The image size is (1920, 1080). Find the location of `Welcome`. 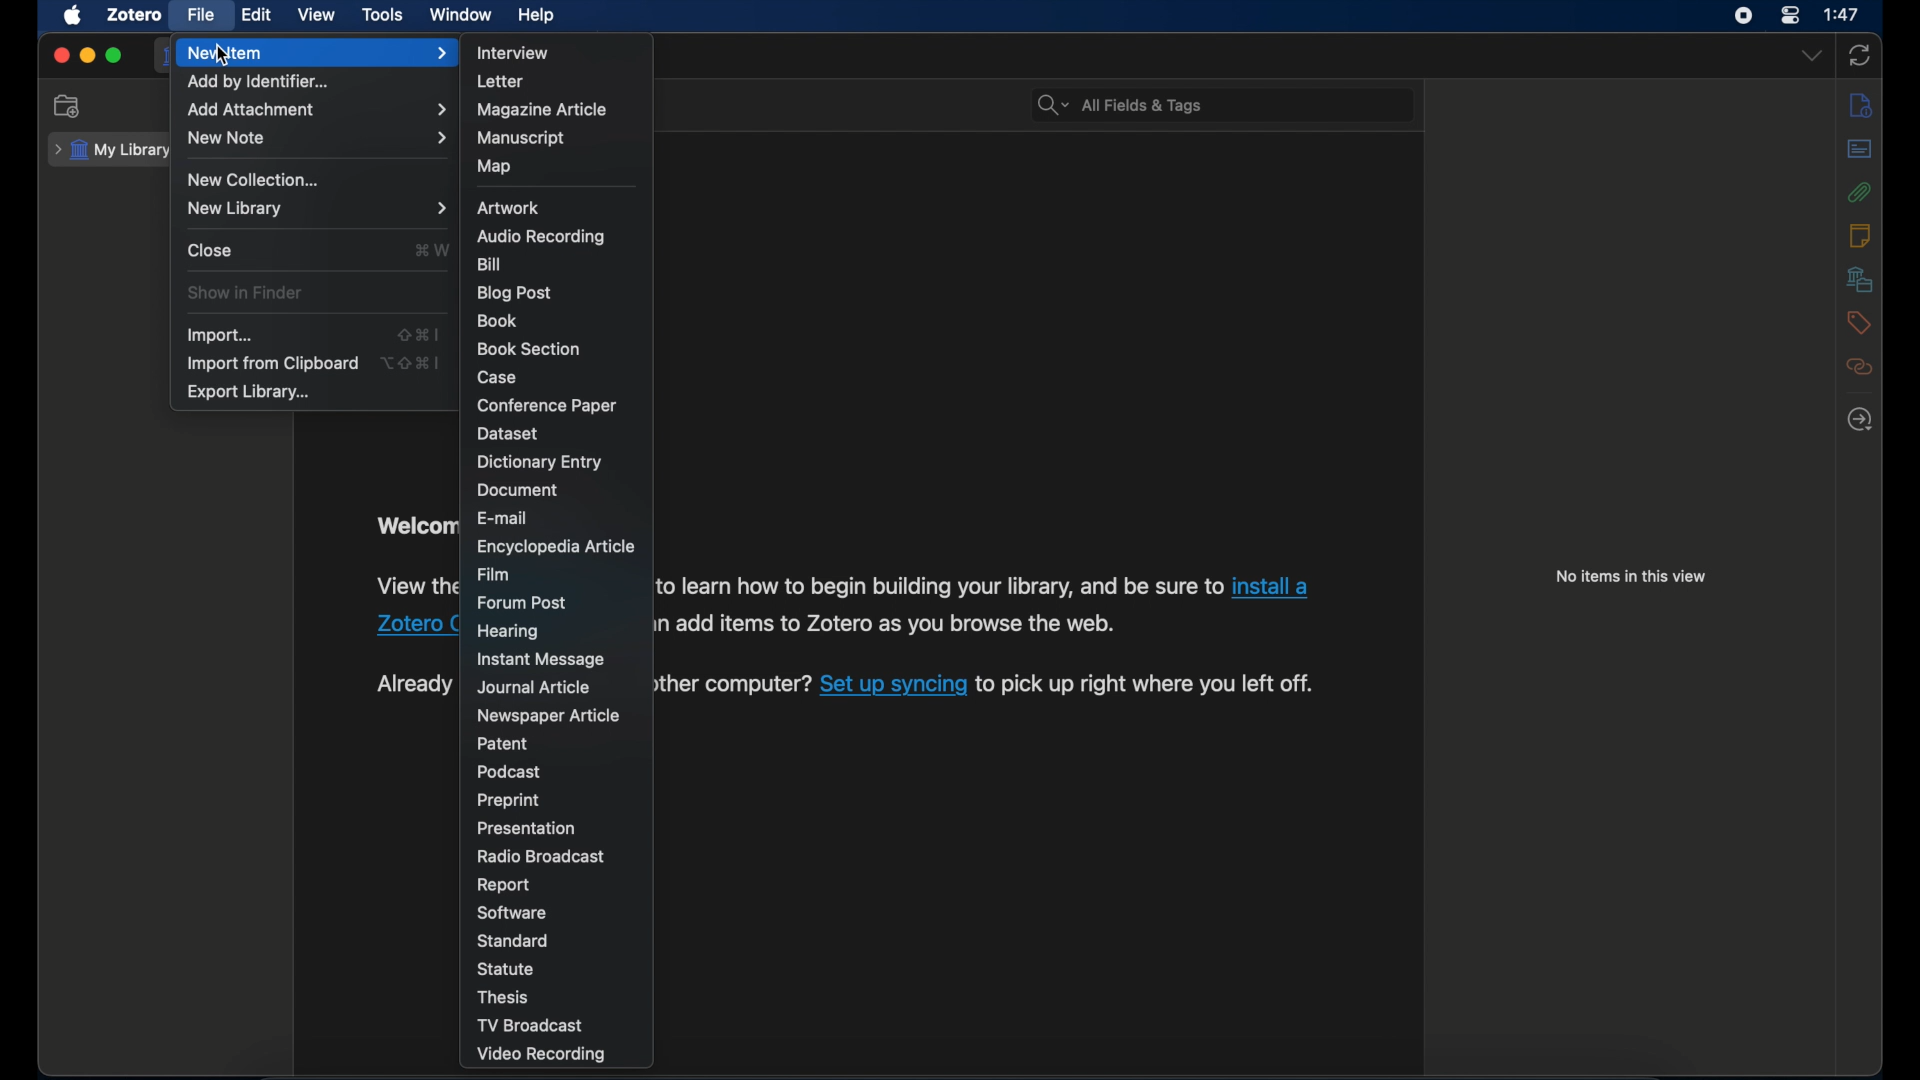

Welcome is located at coordinates (411, 527).